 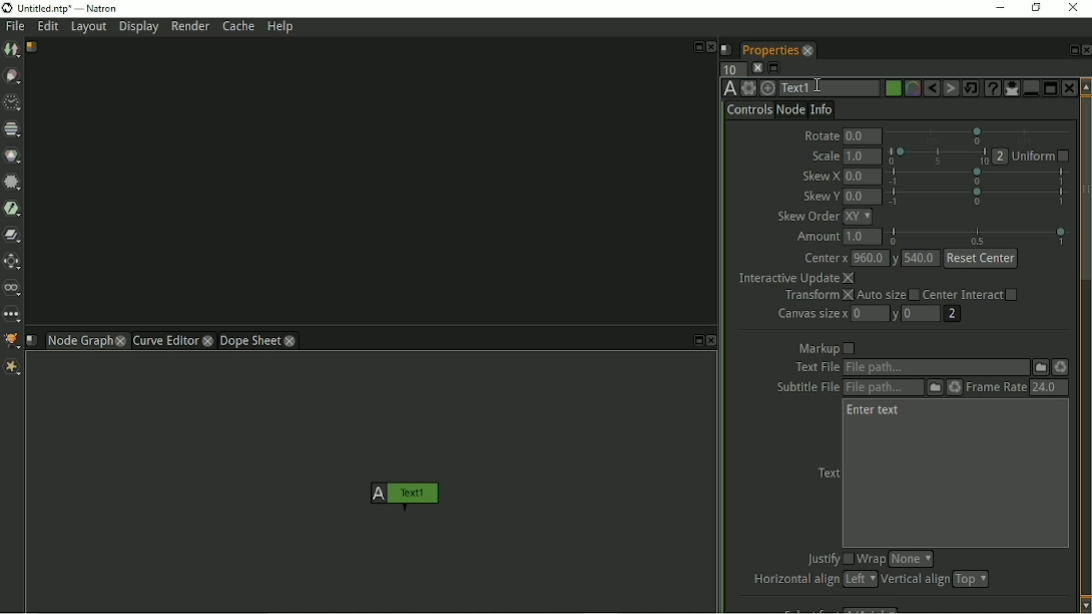 What do you see at coordinates (827, 473) in the screenshot?
I see `Text` at bounding box center [827, 473].